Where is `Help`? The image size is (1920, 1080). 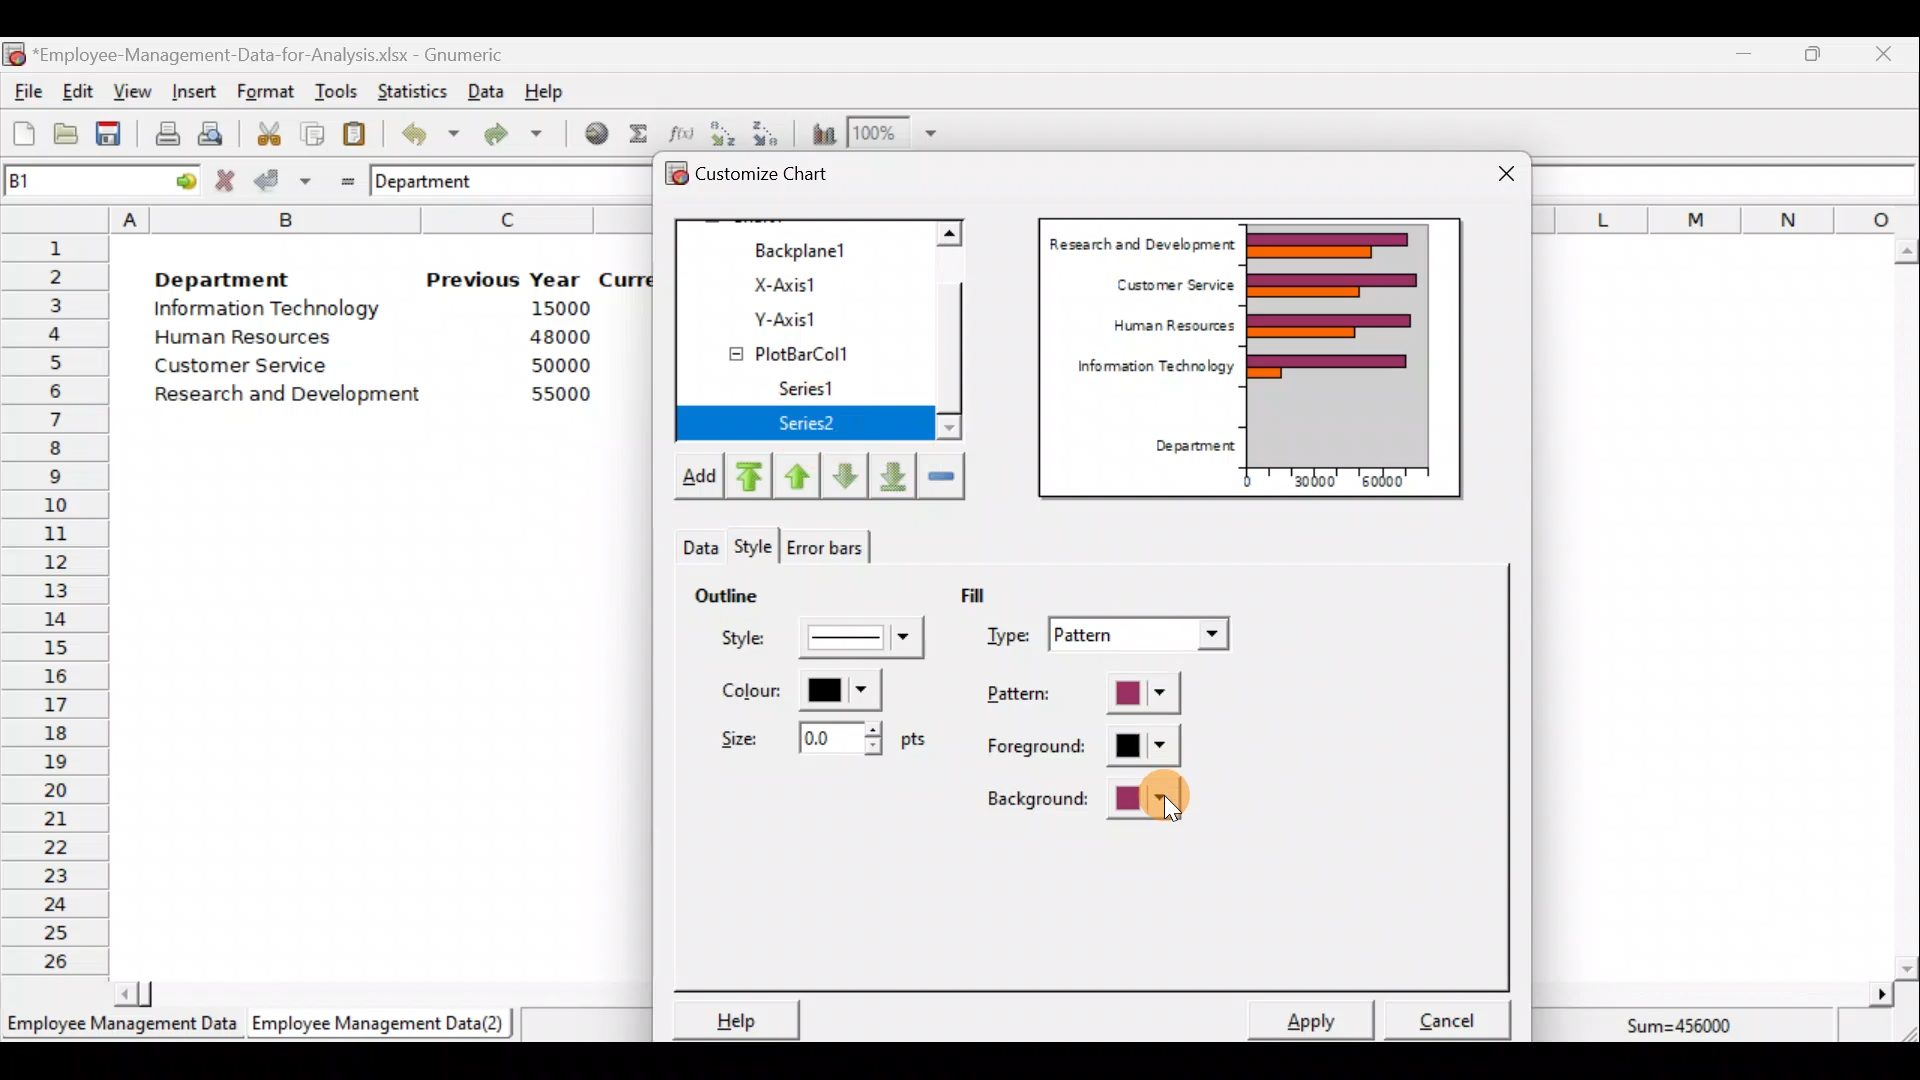
Help is located at coordinates (556, 90).